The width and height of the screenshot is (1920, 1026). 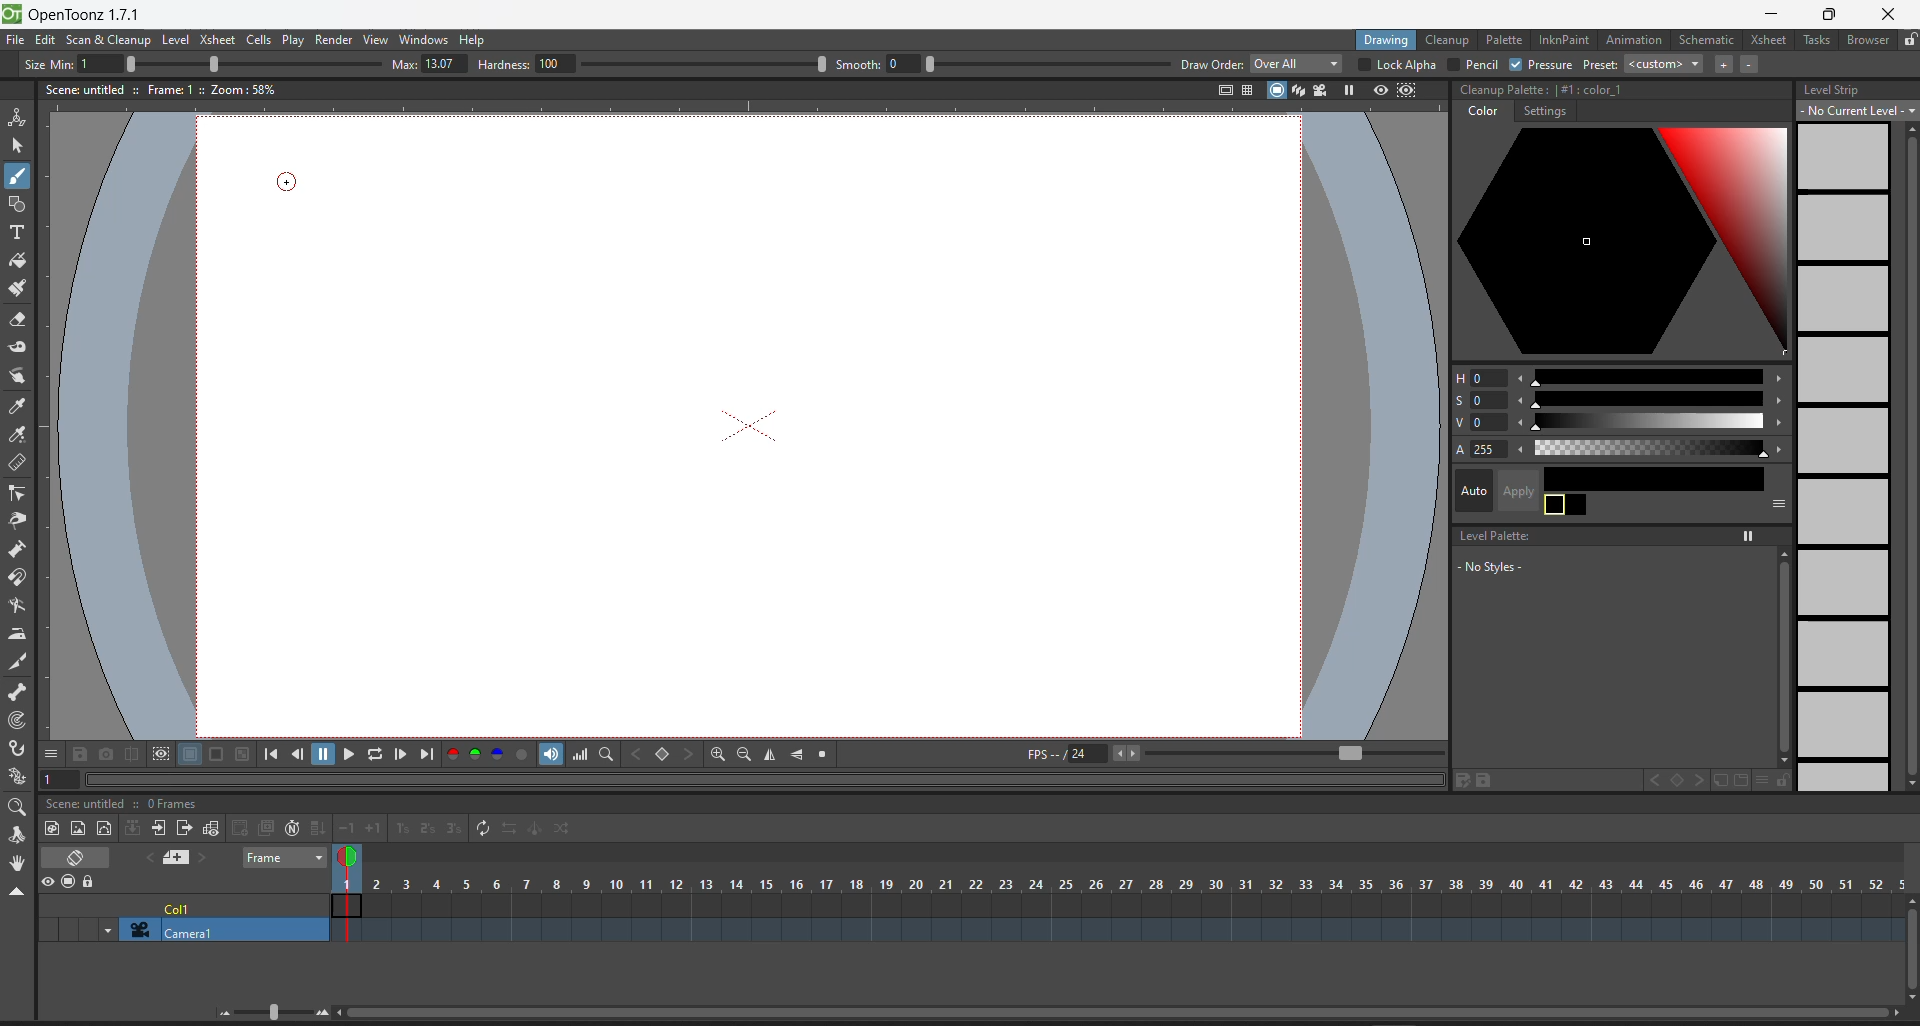 I want to click on windows, so click(x=425, y=39).